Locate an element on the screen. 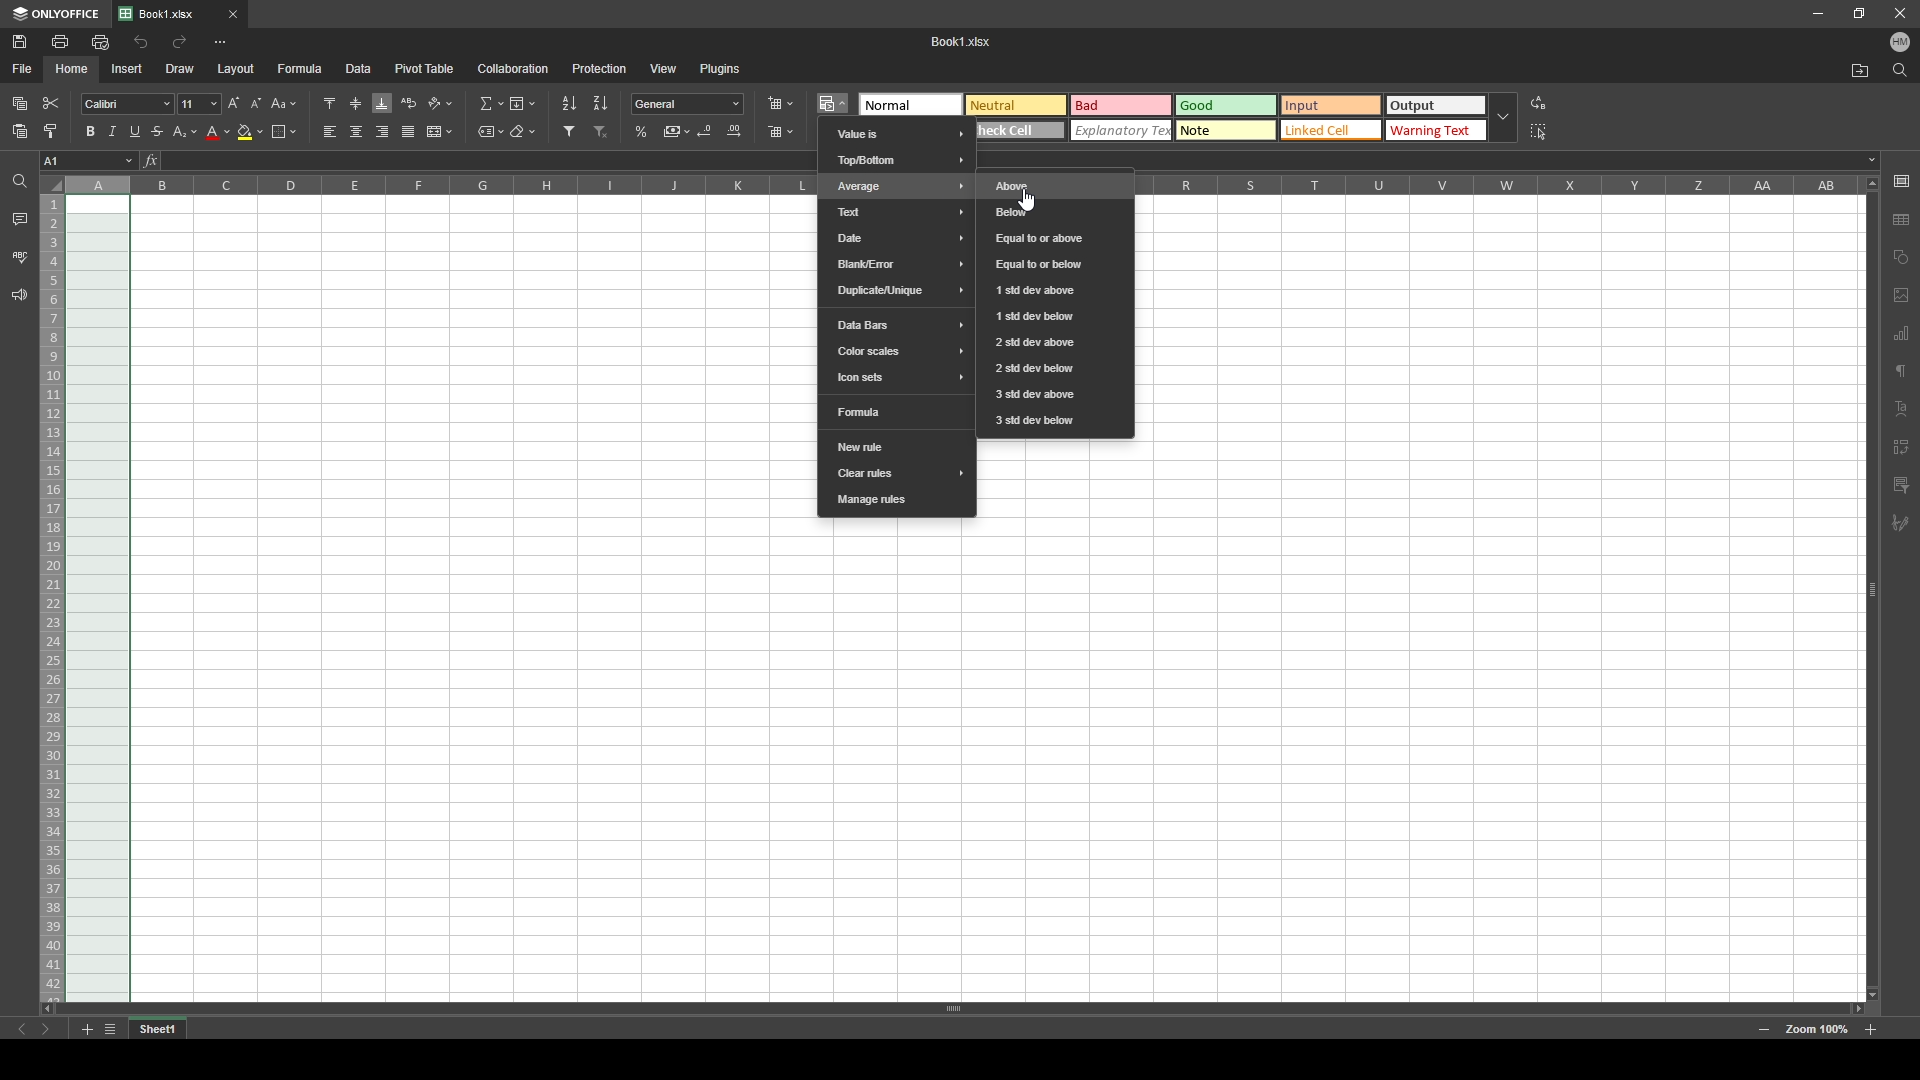 The height and width of the screenshot is (1080, 1920). more options is located at coordinates (220, 42).